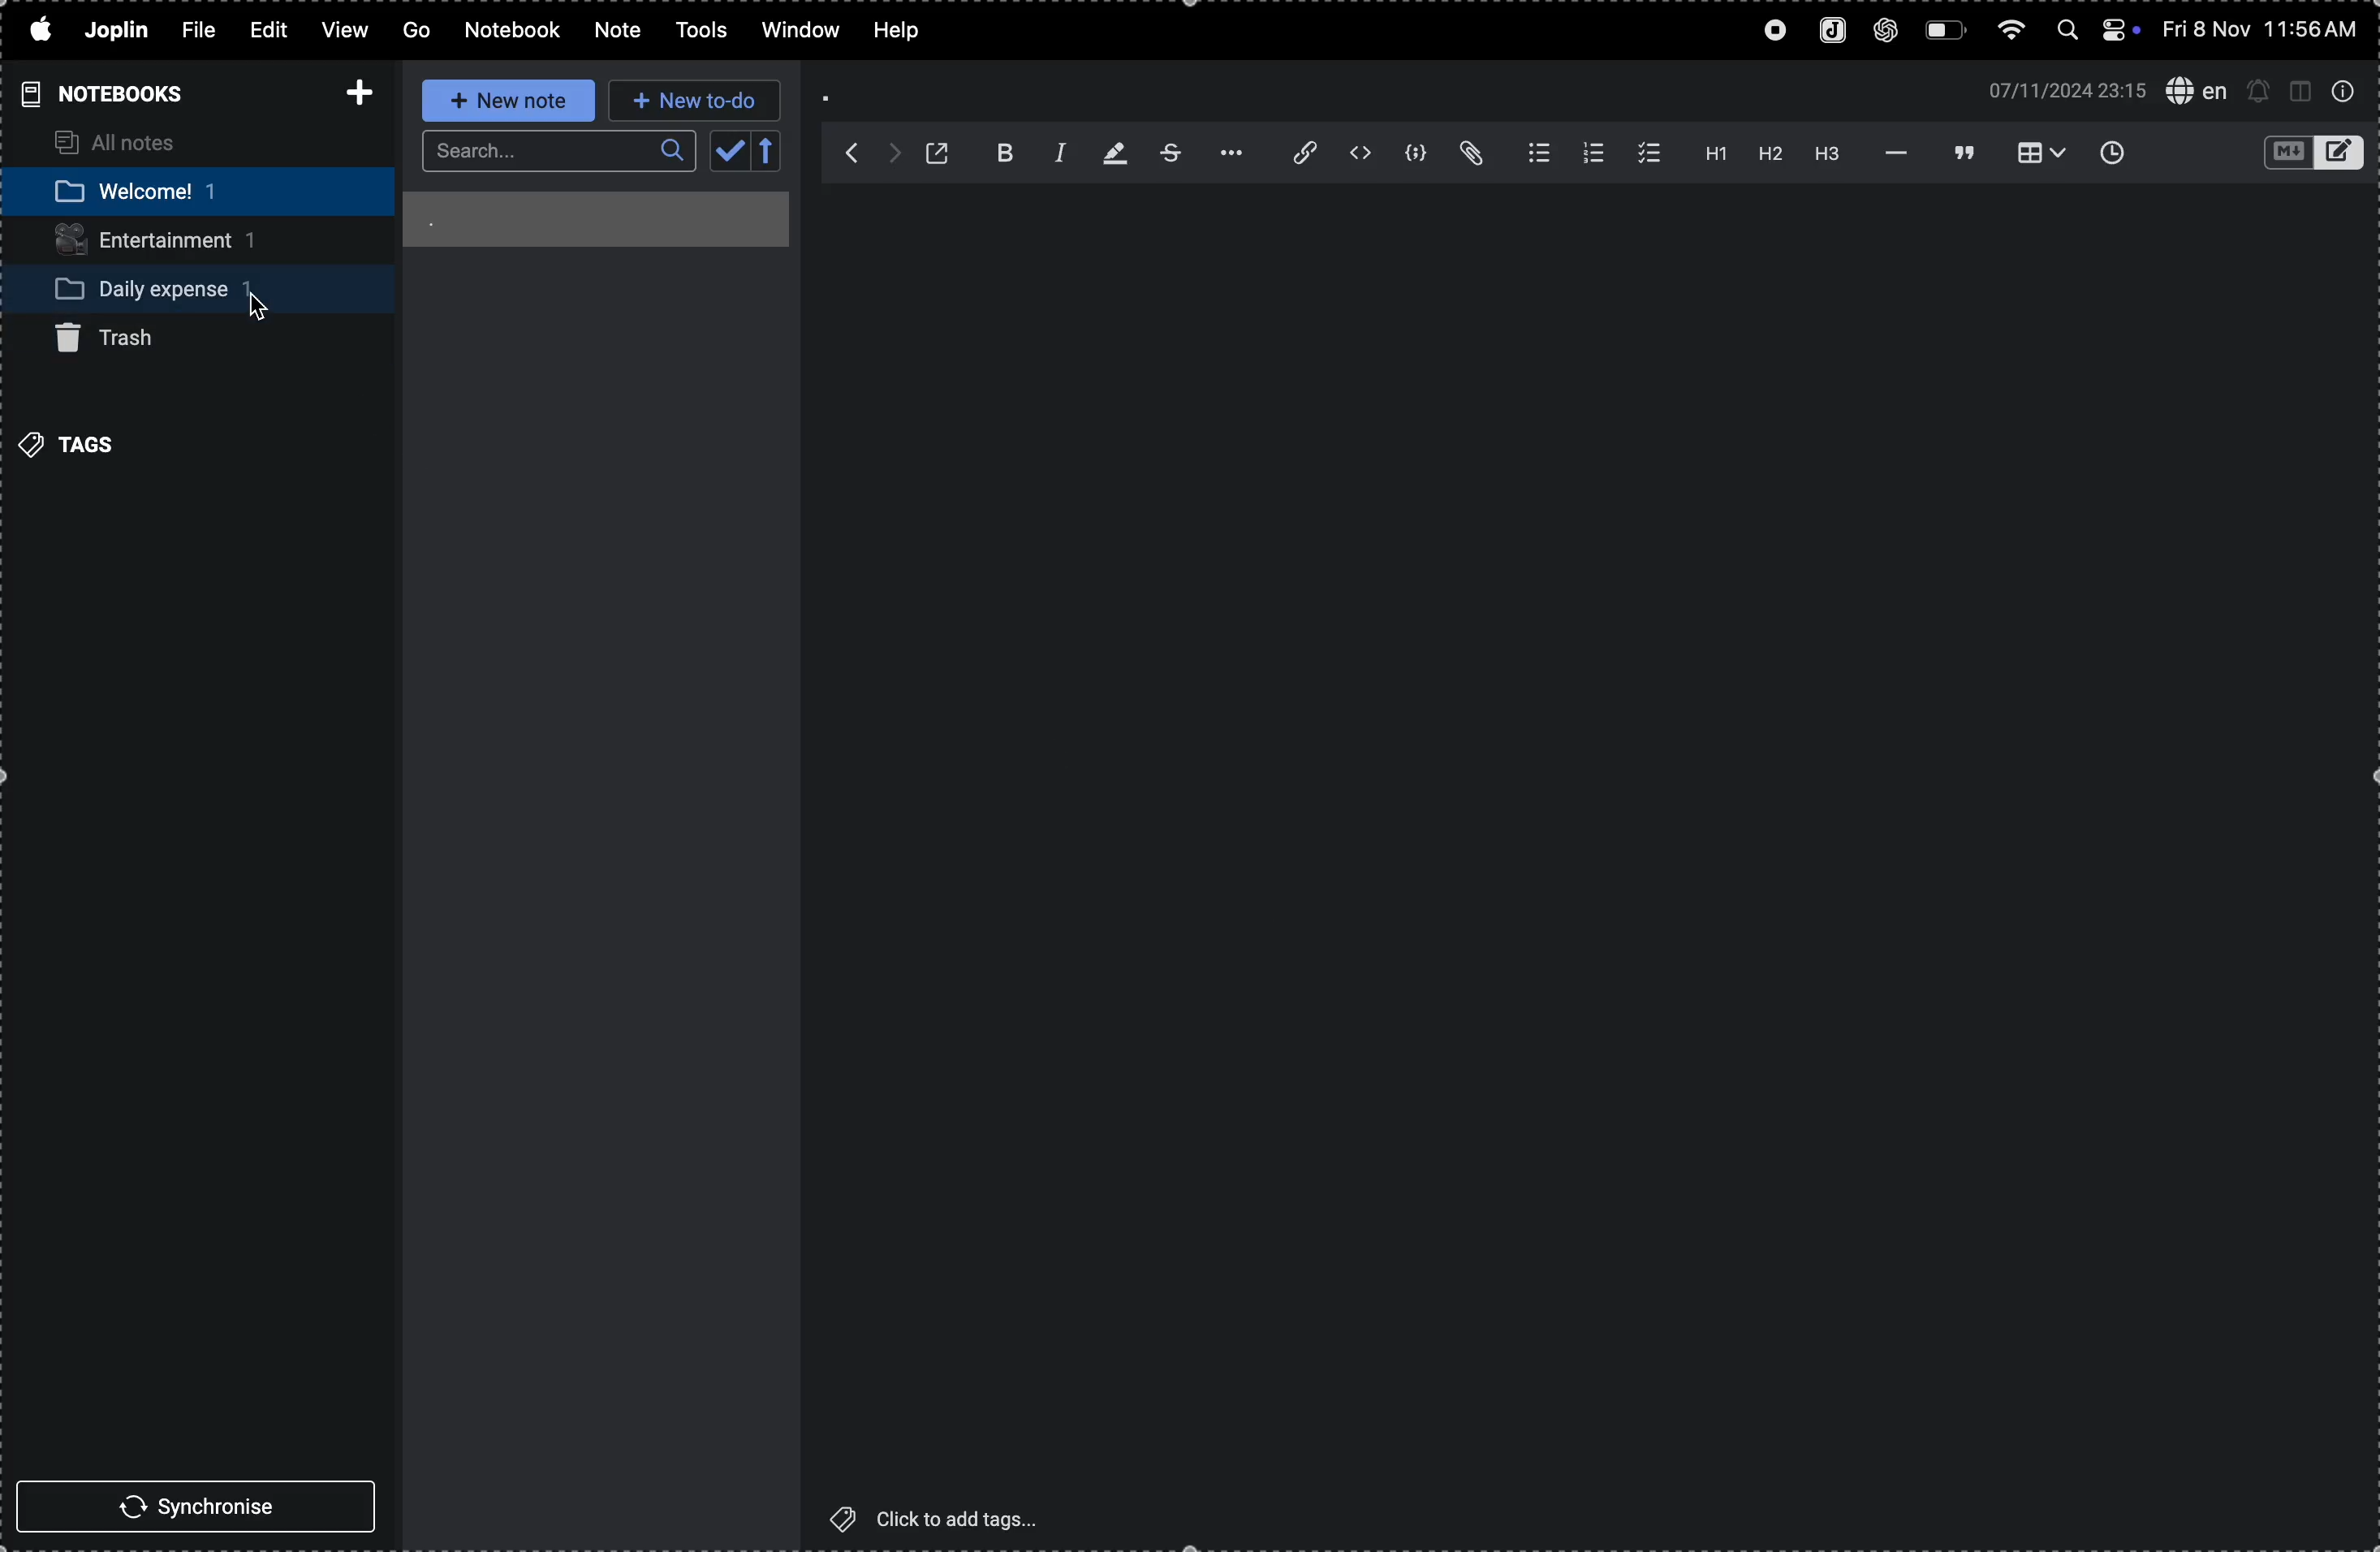  Describe the element at coordinates (1110, 151) in the screenshot. I see `highlight` at that location.